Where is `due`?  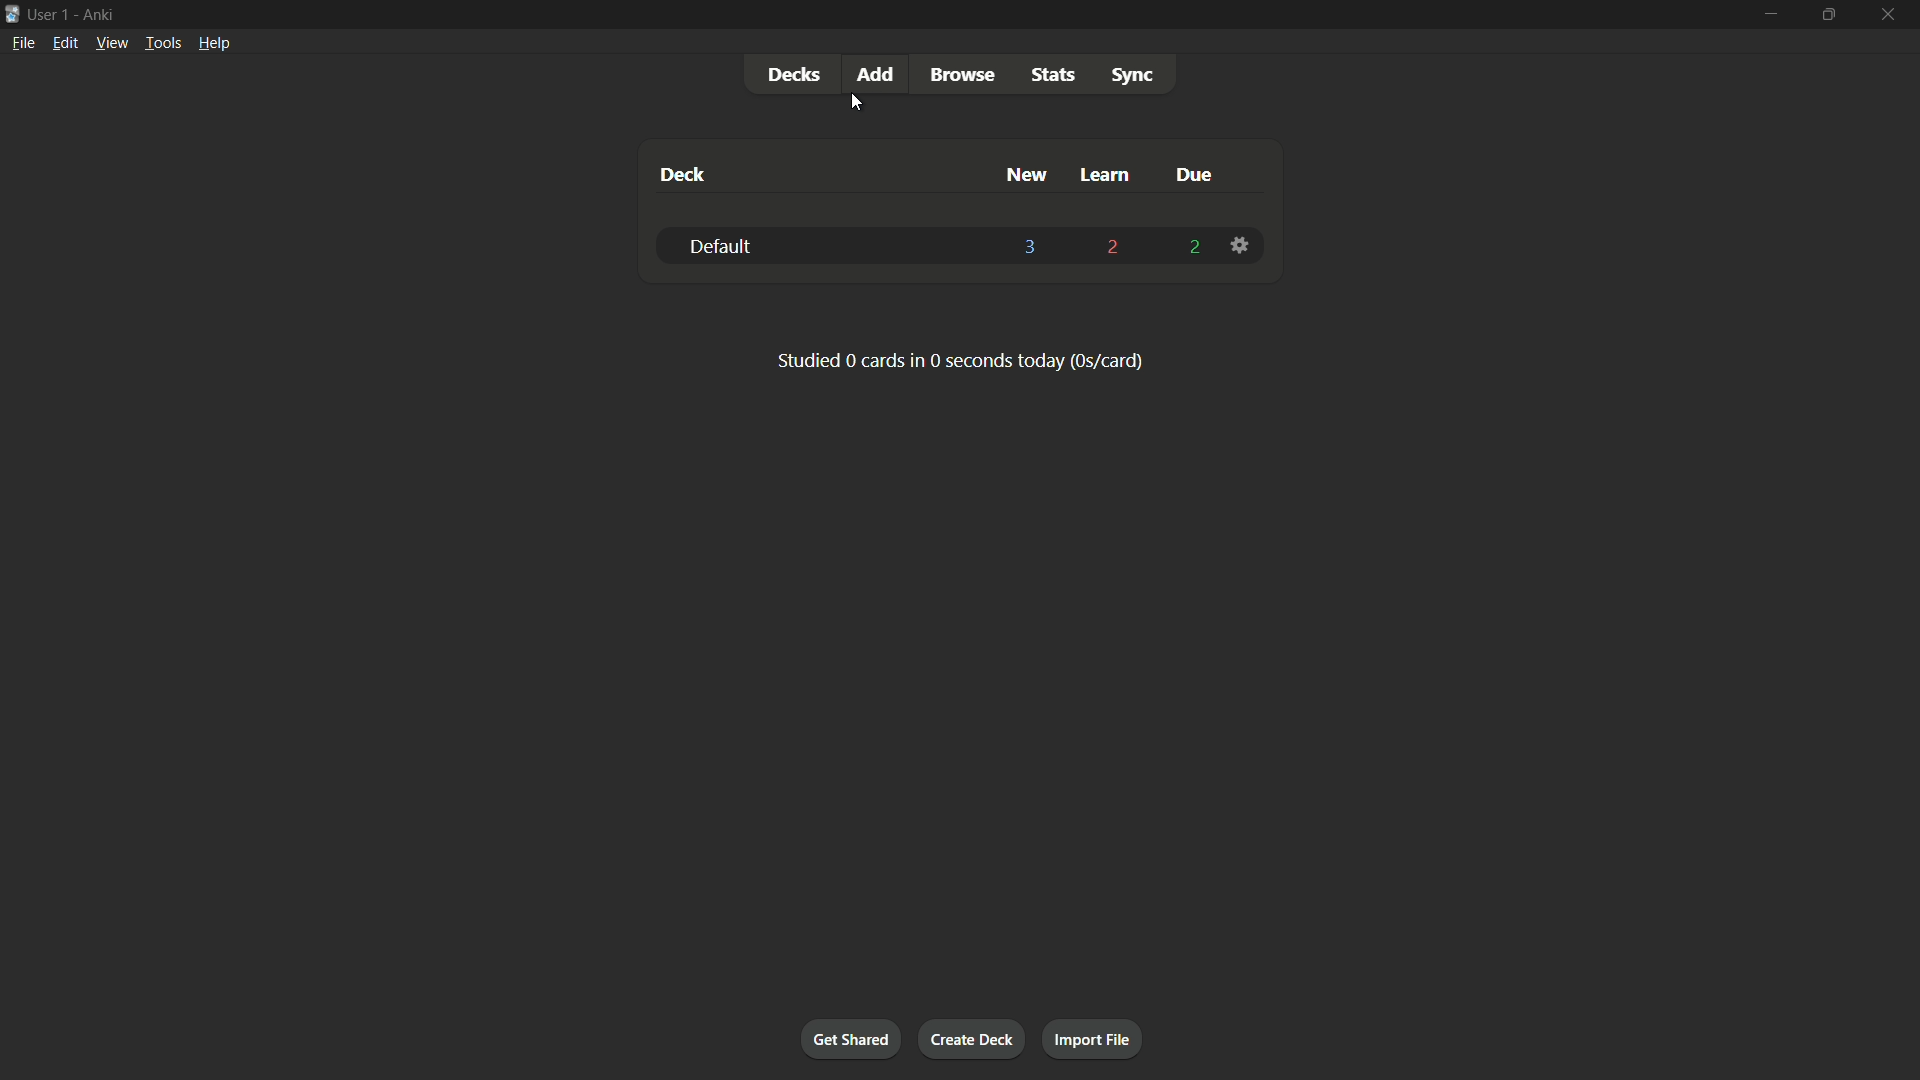 due is located at coordinates (1195, 177).